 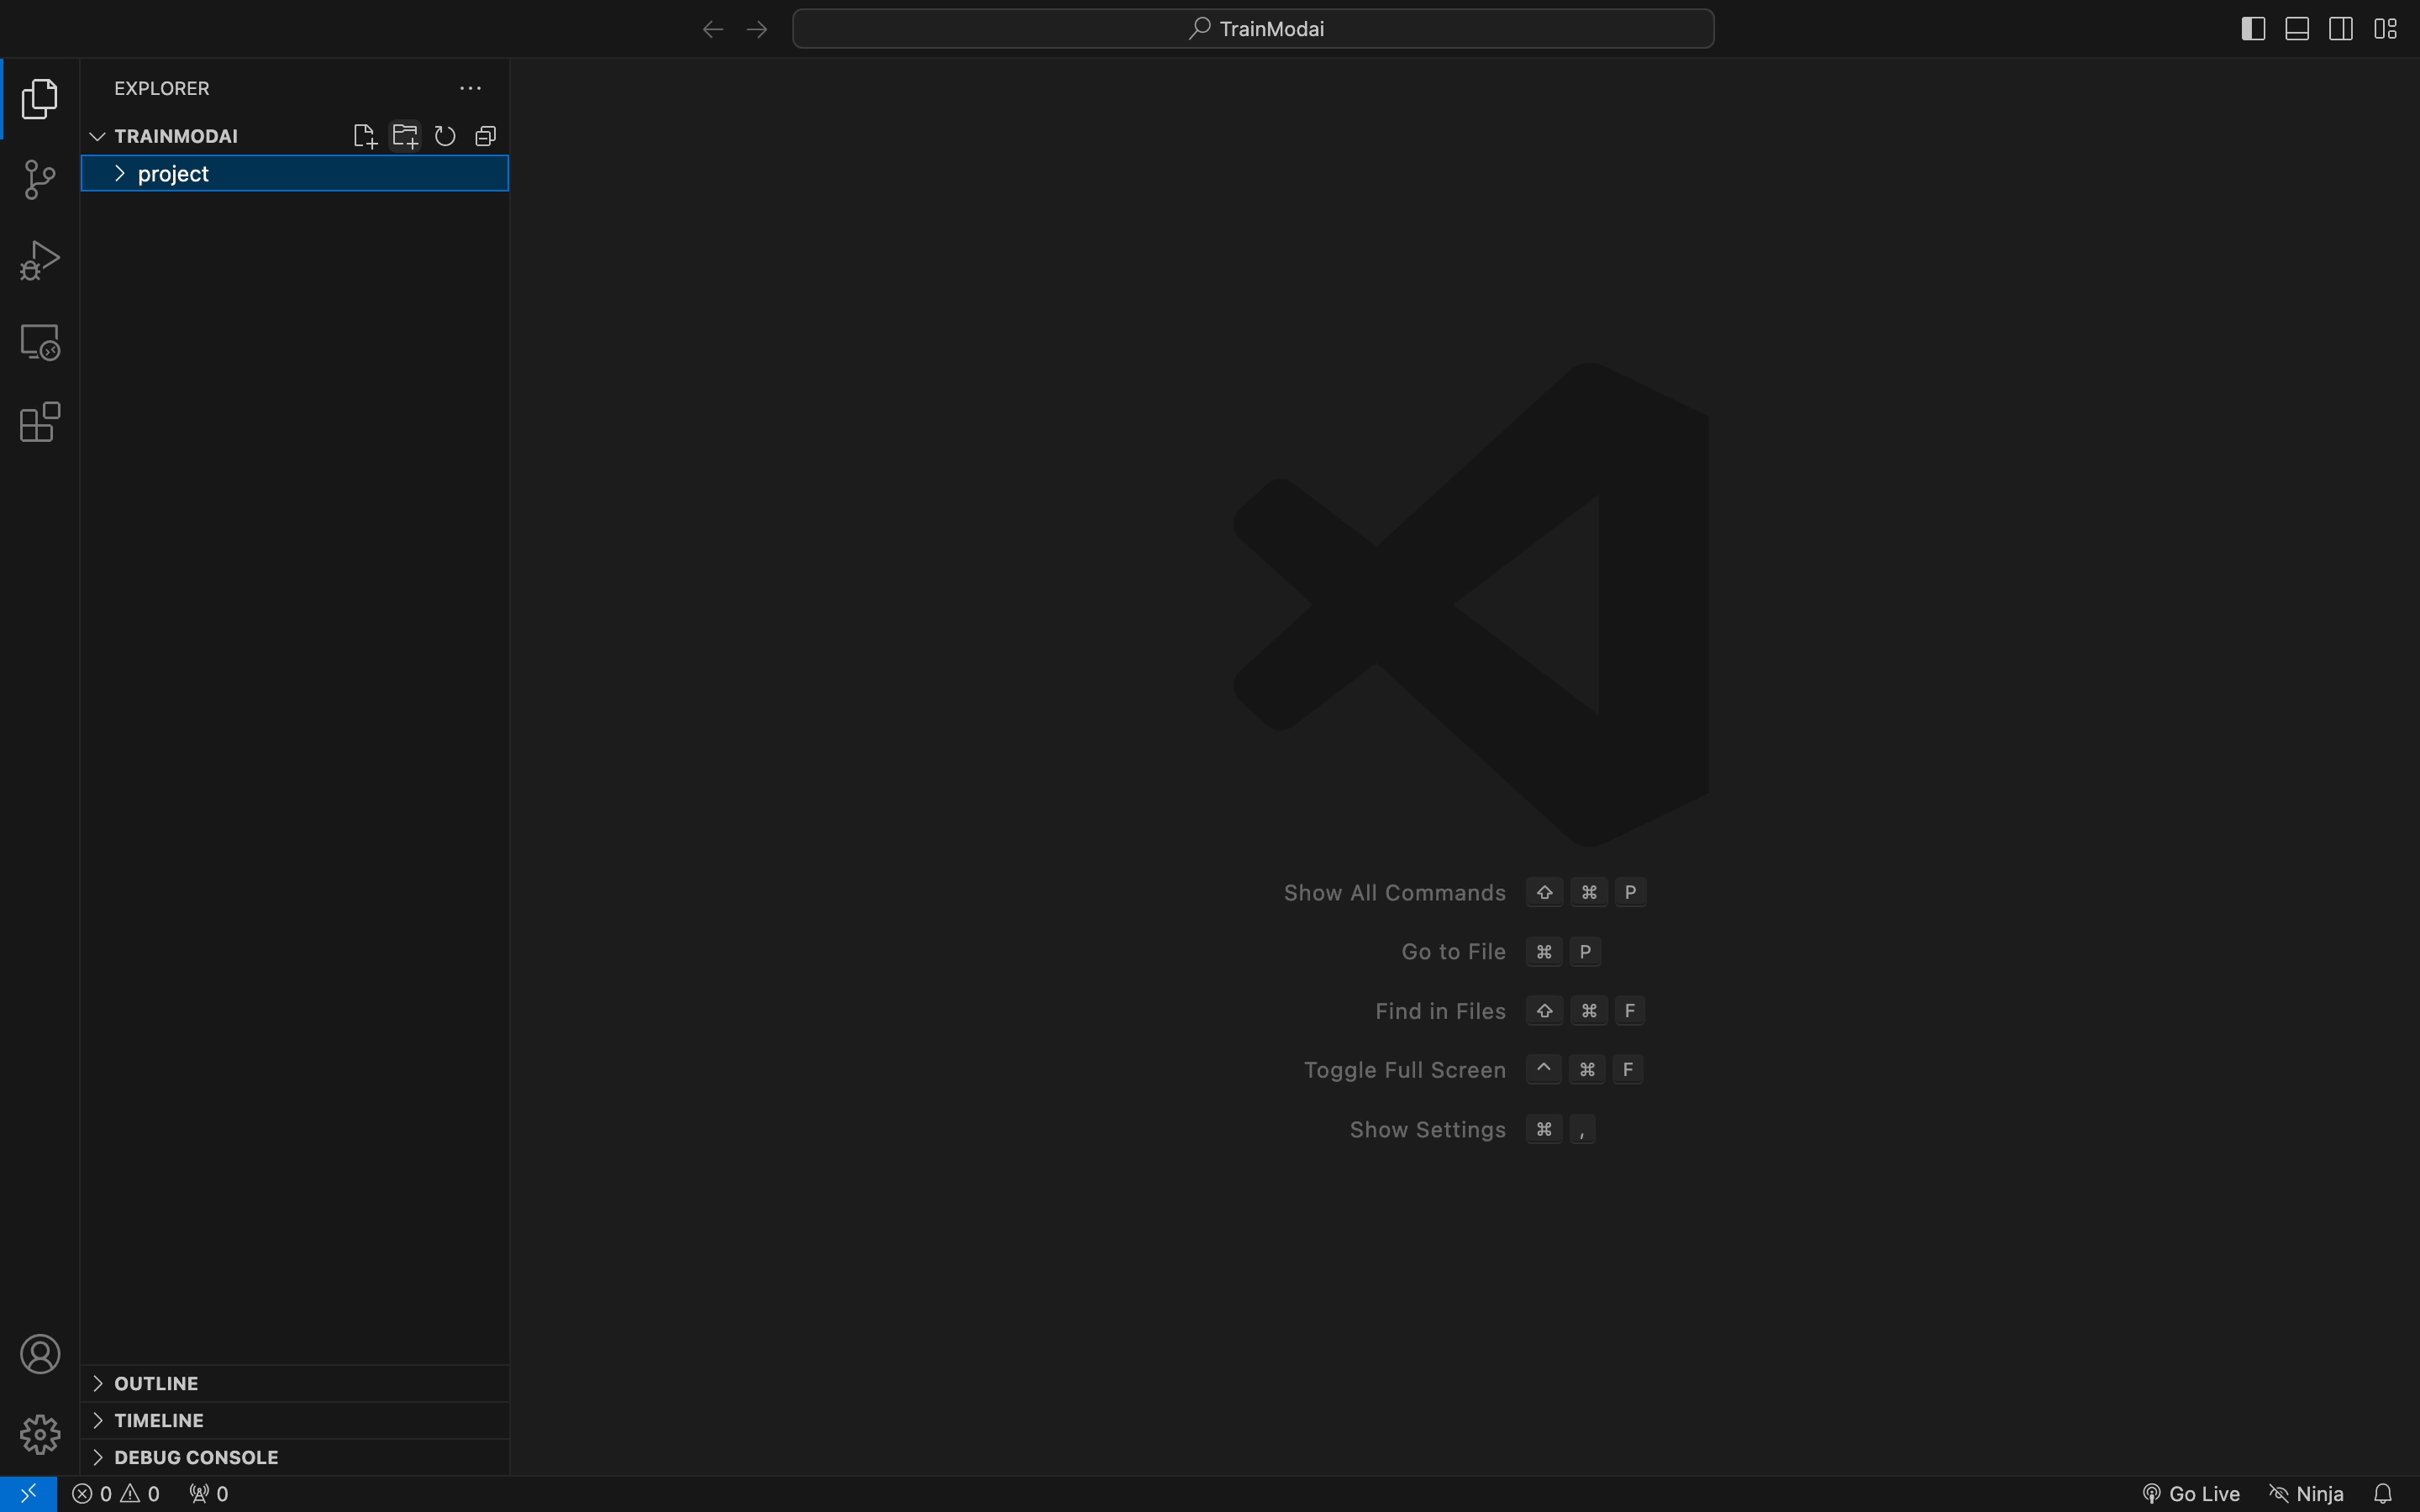 What do you see at coordinates (171, 136) in the screenshot?
I see `trainmqdi` at bounding box center [171, 136].